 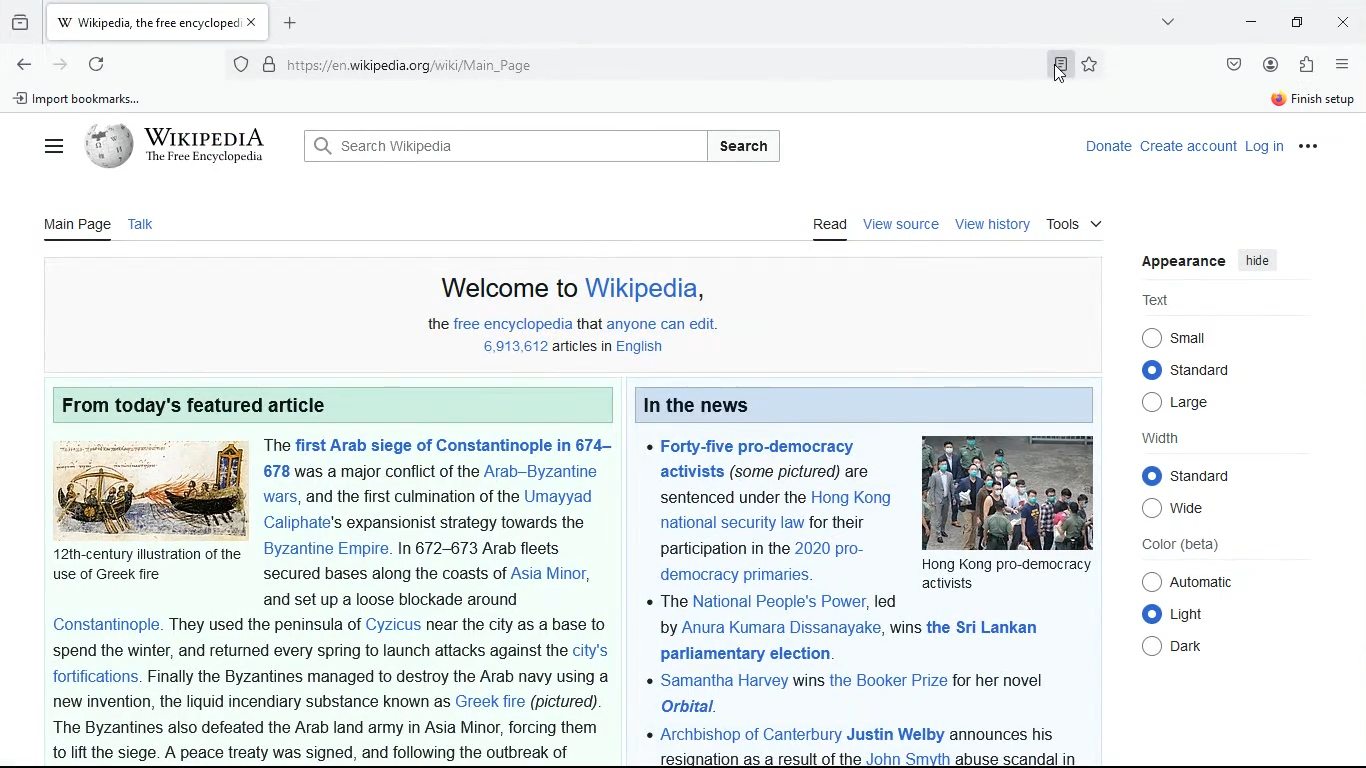 I want to click on wide, so click(x=1178, y=509).